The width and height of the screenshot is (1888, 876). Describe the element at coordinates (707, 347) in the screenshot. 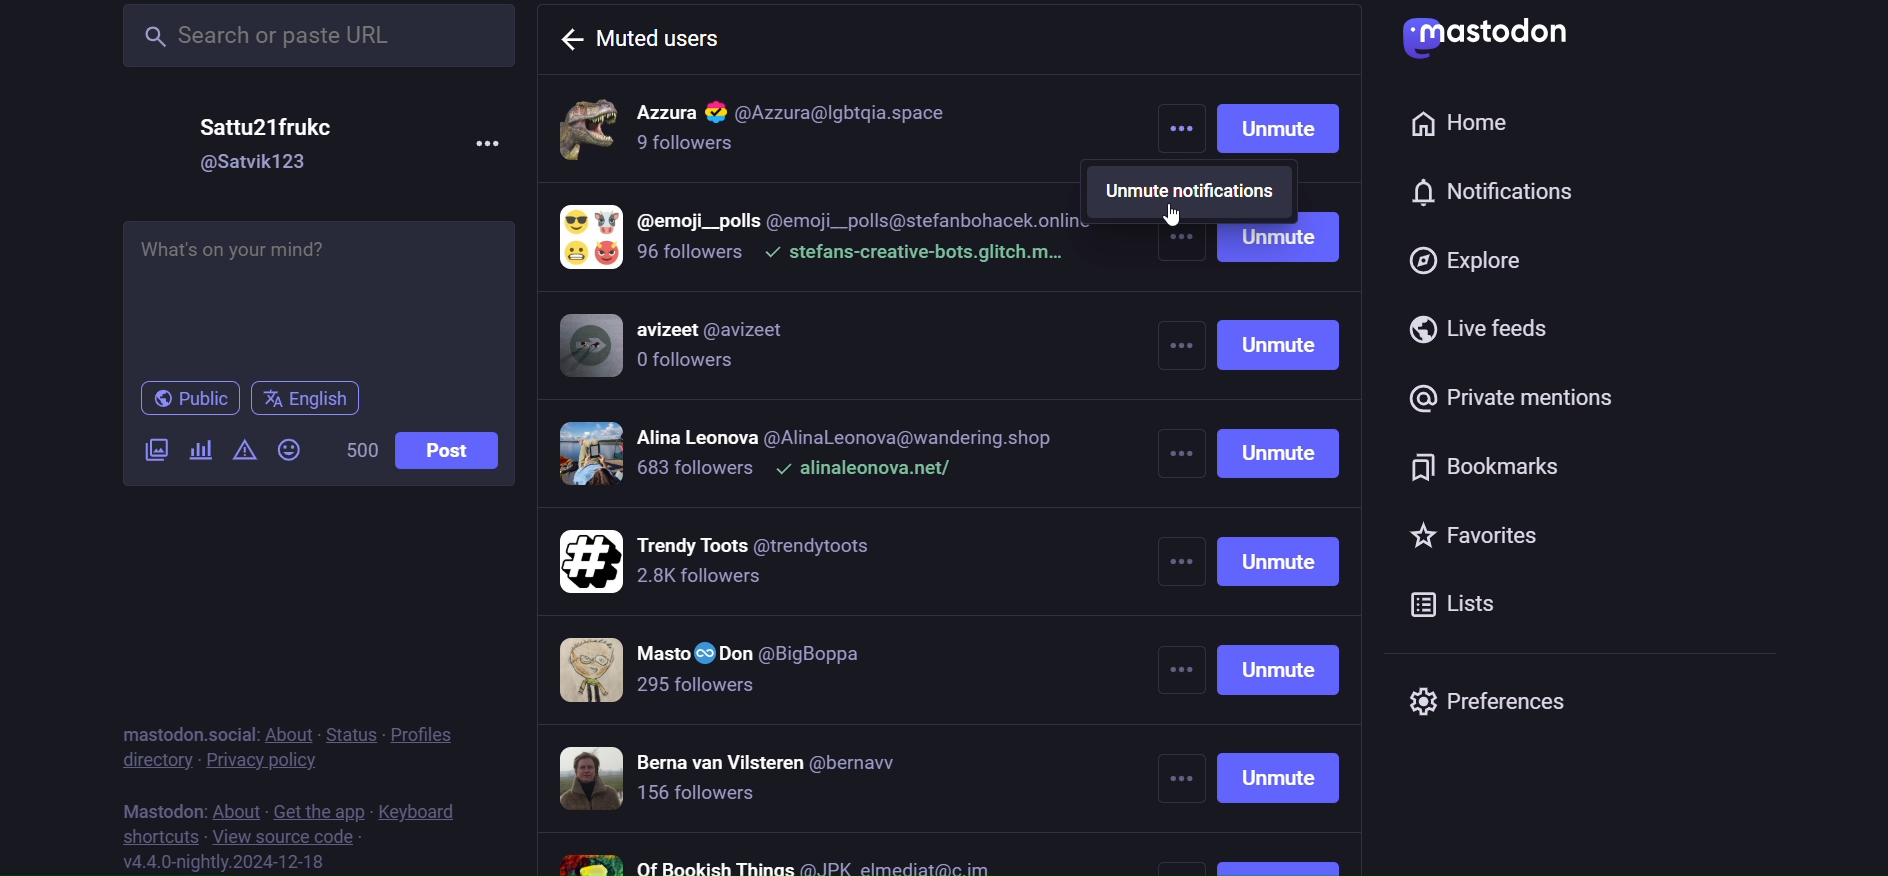

I see `muted accounts 3` at that location.